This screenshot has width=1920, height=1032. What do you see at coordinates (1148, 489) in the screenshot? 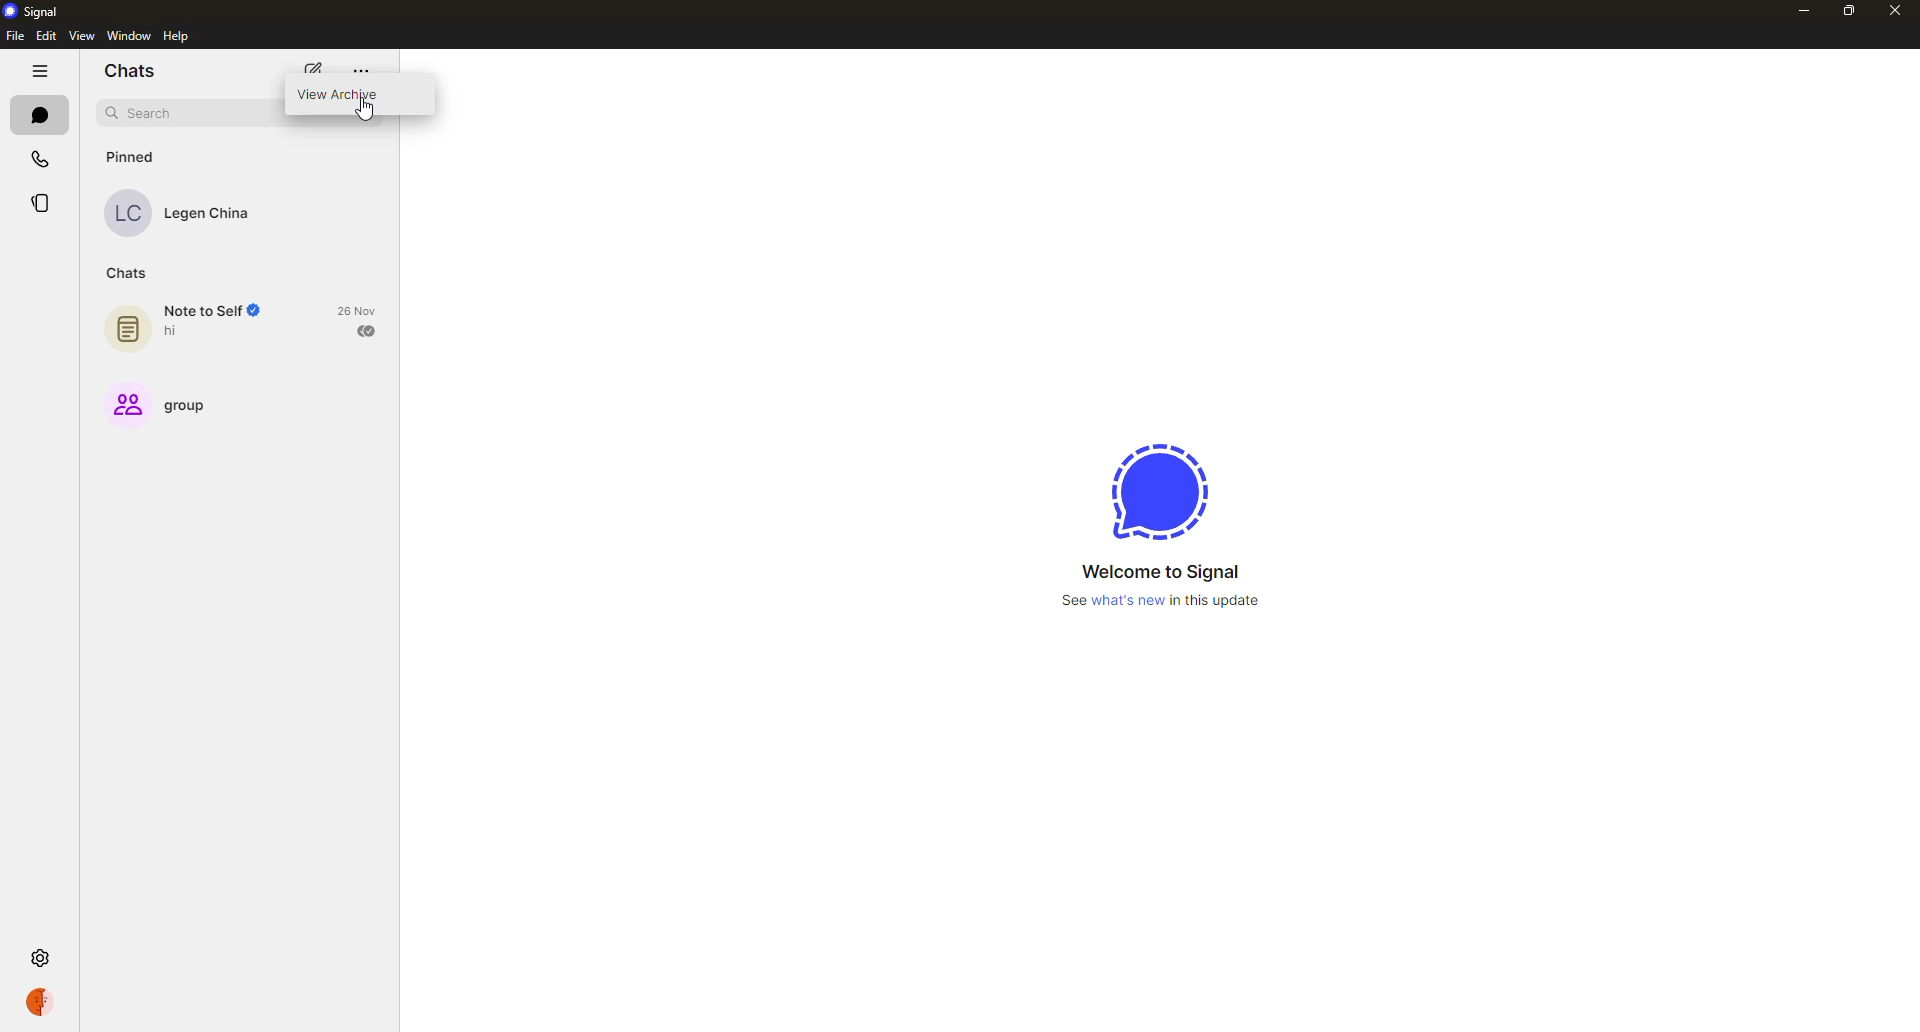
I see `signal` at bounding box center [1148, 489].